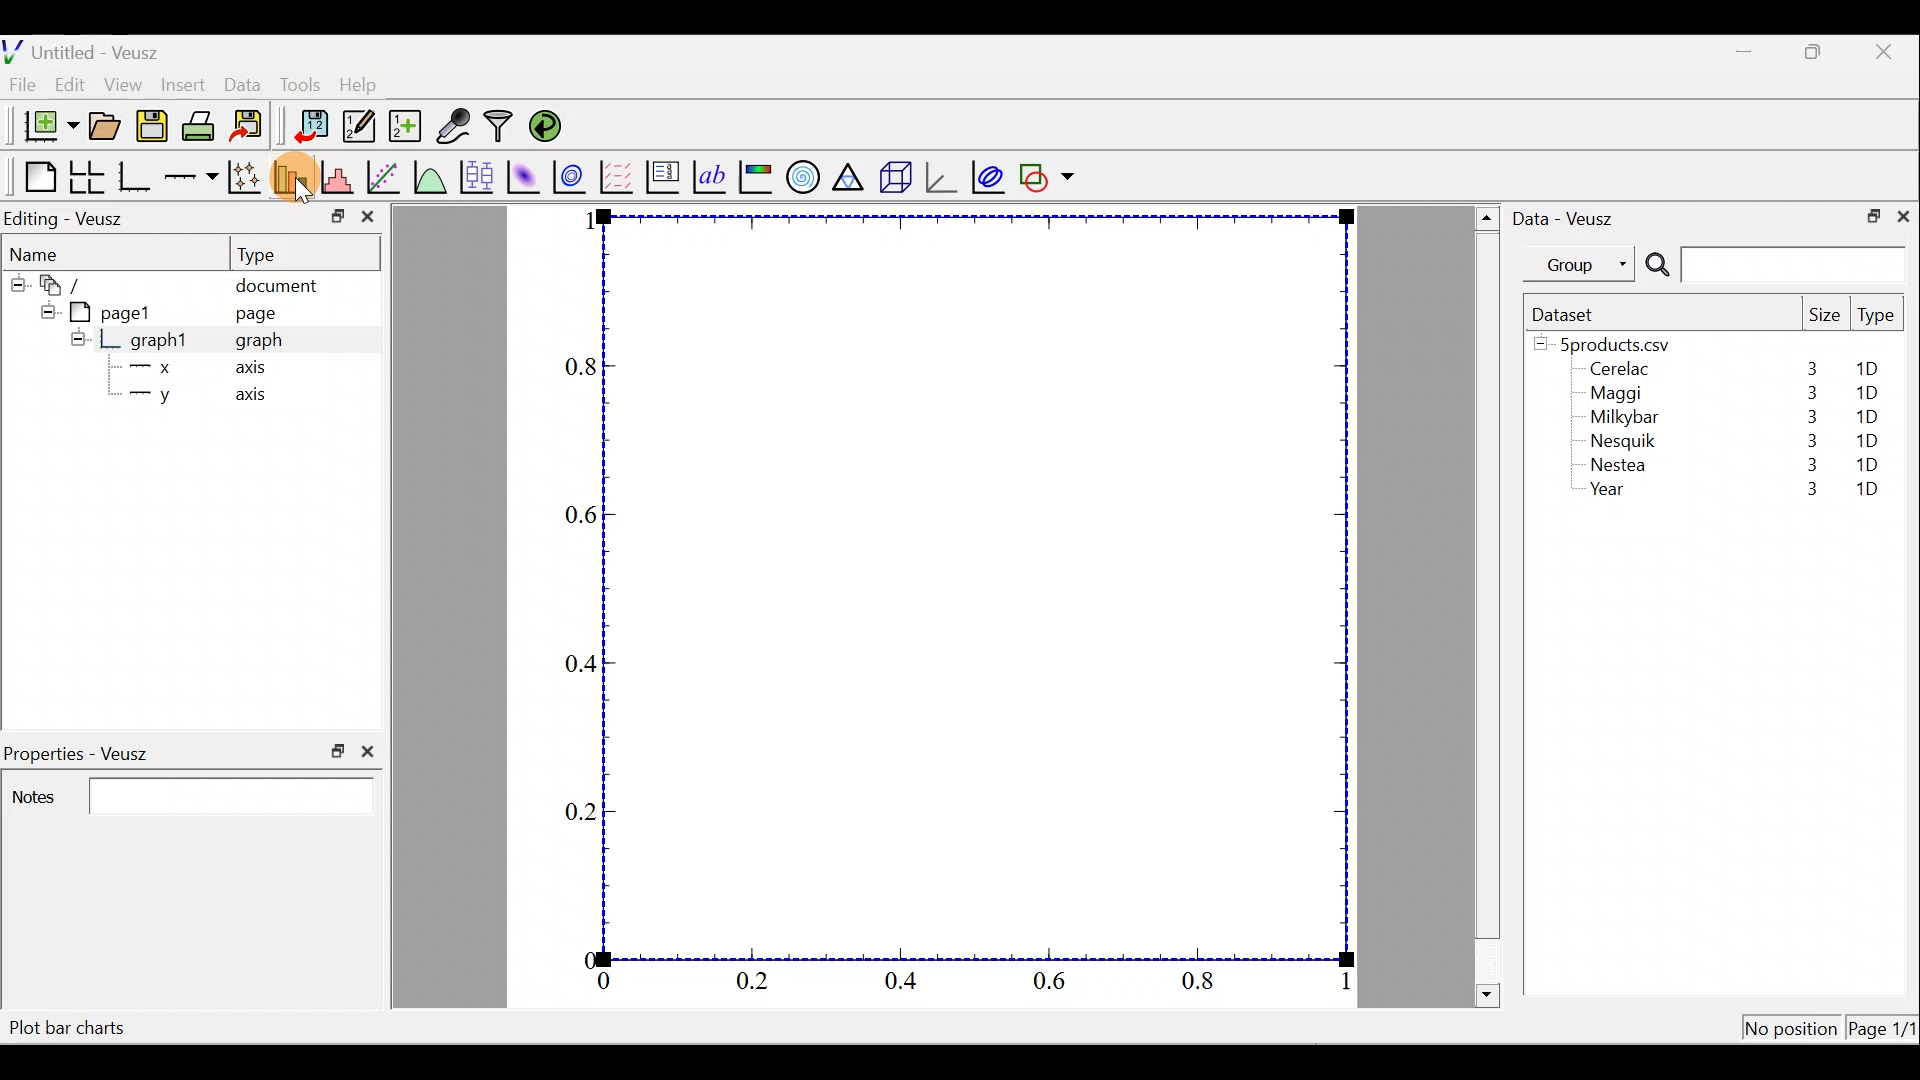 The width and height of the screenshot is (1920, 1080). Describe the element at coordinates (276, 282) in the screenshot. I see `document` at that location.